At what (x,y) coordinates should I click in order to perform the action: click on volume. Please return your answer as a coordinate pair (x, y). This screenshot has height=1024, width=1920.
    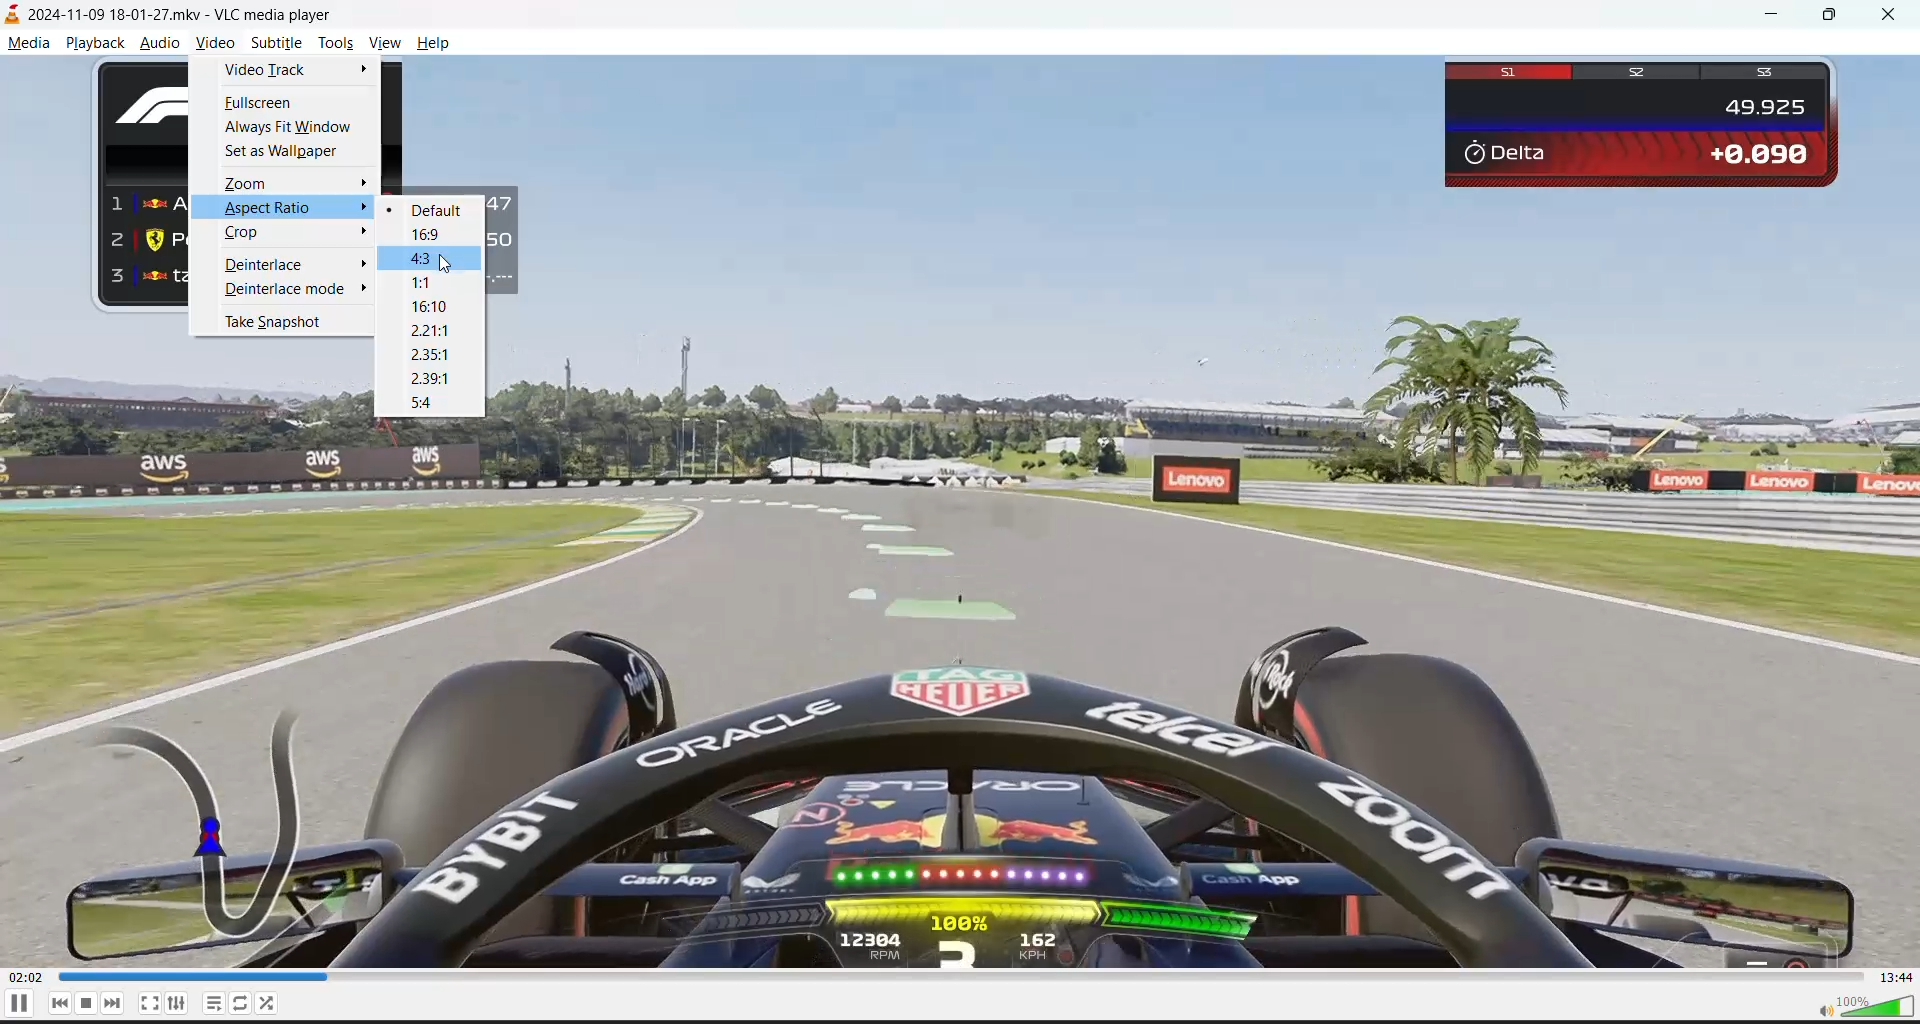
    Looking at the image, I should click on (1862, 1005).